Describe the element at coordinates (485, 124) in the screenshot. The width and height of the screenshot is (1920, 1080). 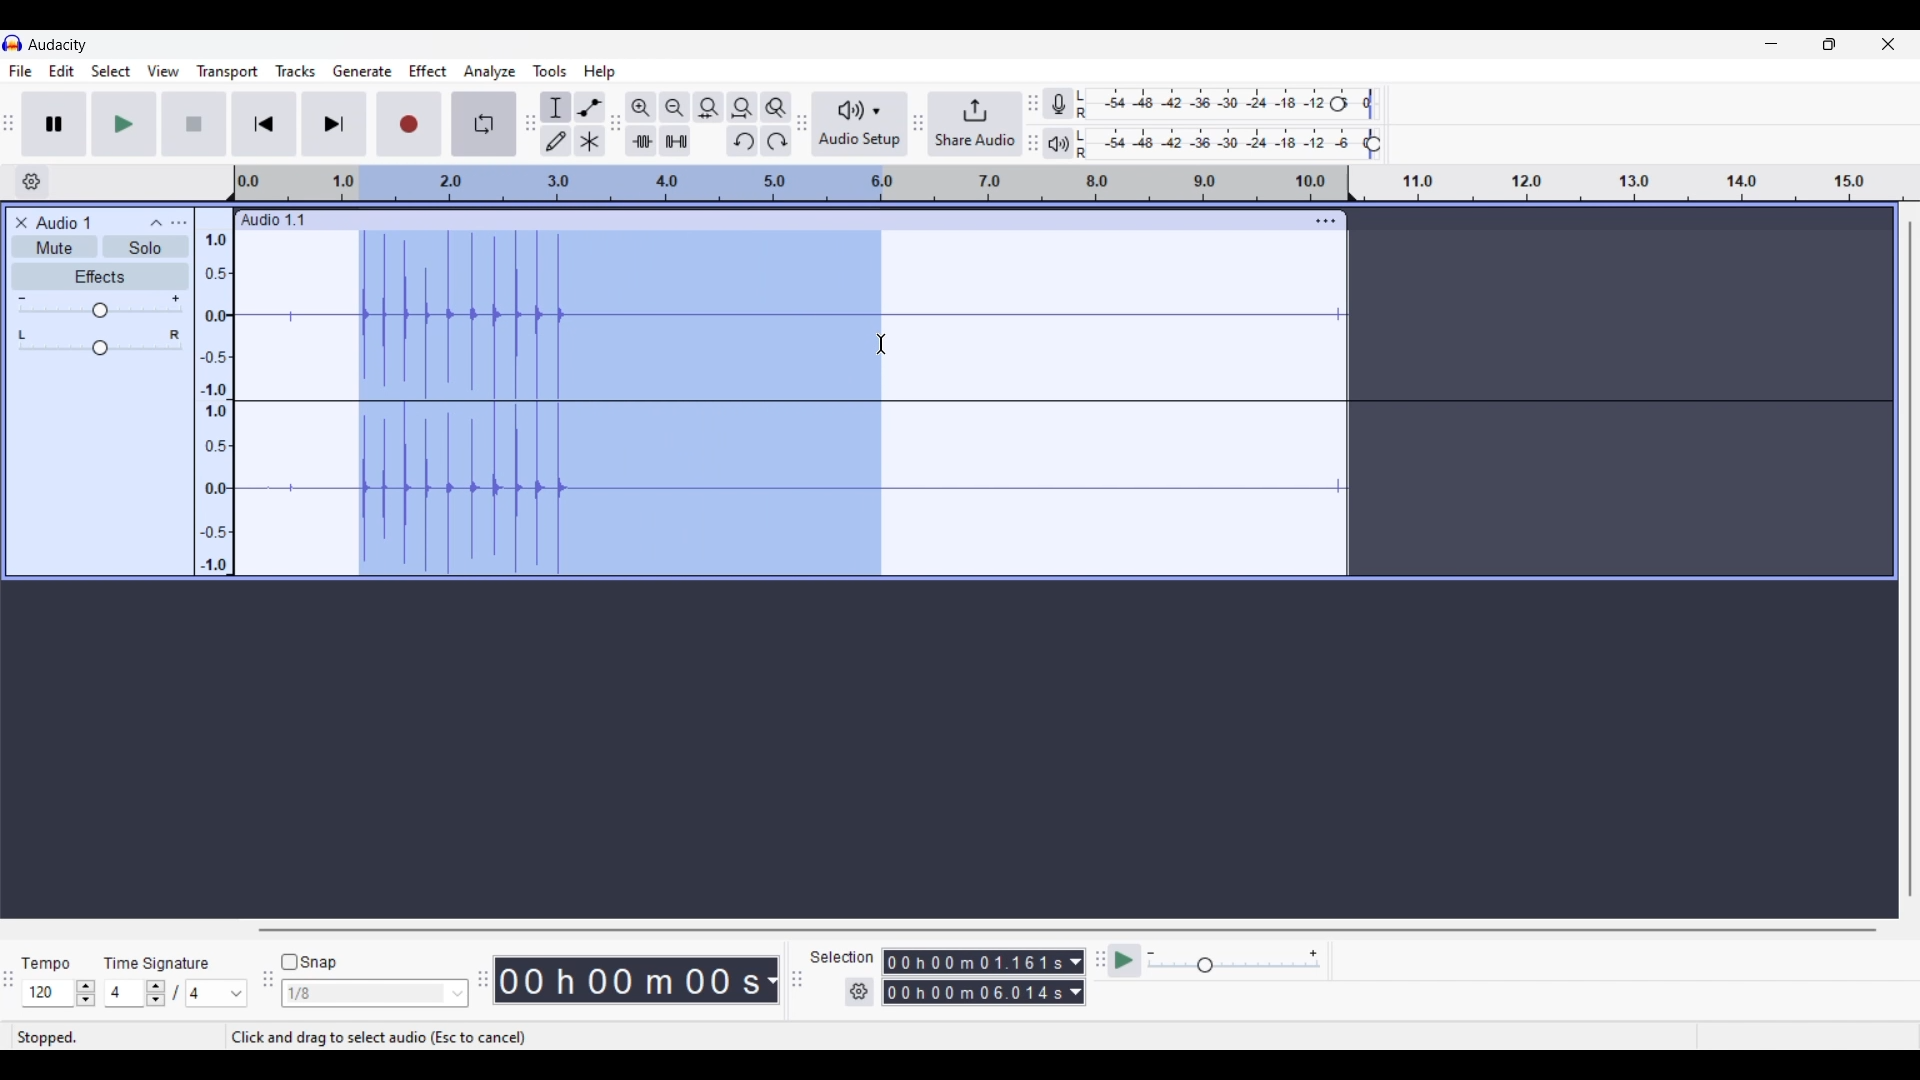
I see `Enable looping` at that location.